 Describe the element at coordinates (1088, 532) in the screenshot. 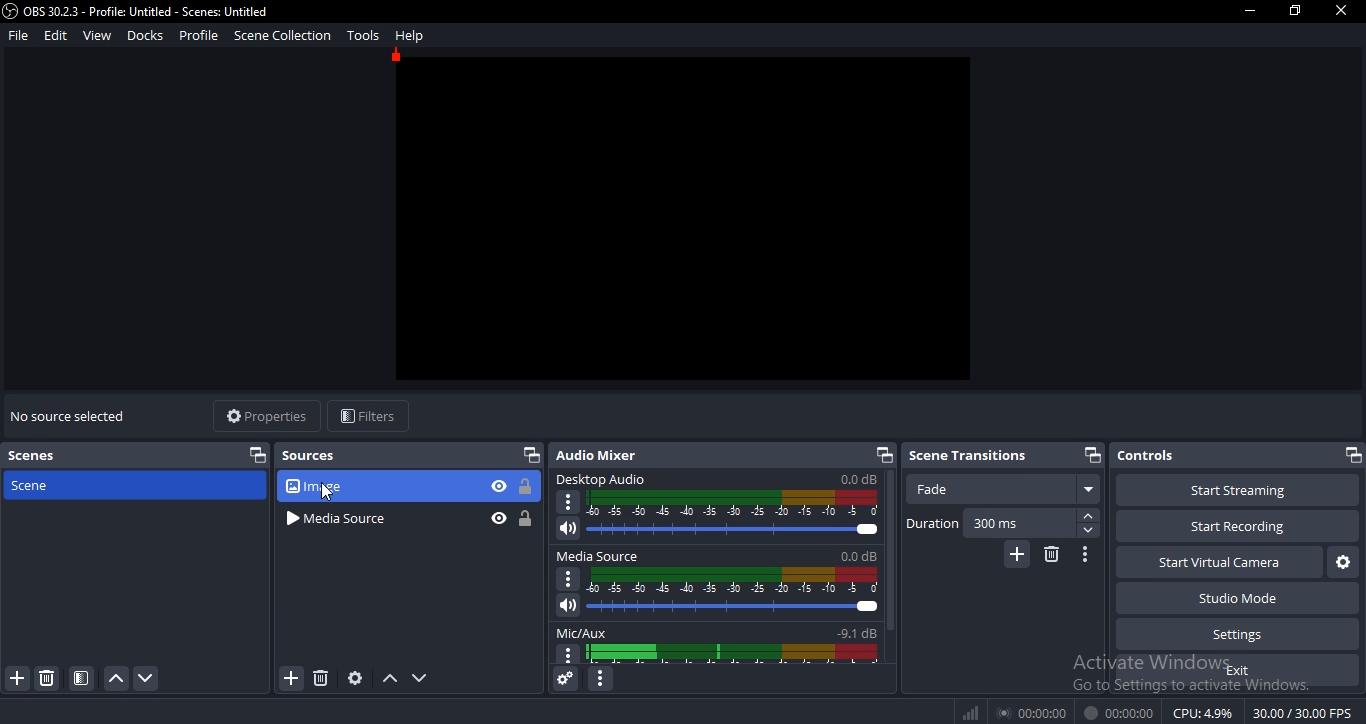

I see `backward` at that location.